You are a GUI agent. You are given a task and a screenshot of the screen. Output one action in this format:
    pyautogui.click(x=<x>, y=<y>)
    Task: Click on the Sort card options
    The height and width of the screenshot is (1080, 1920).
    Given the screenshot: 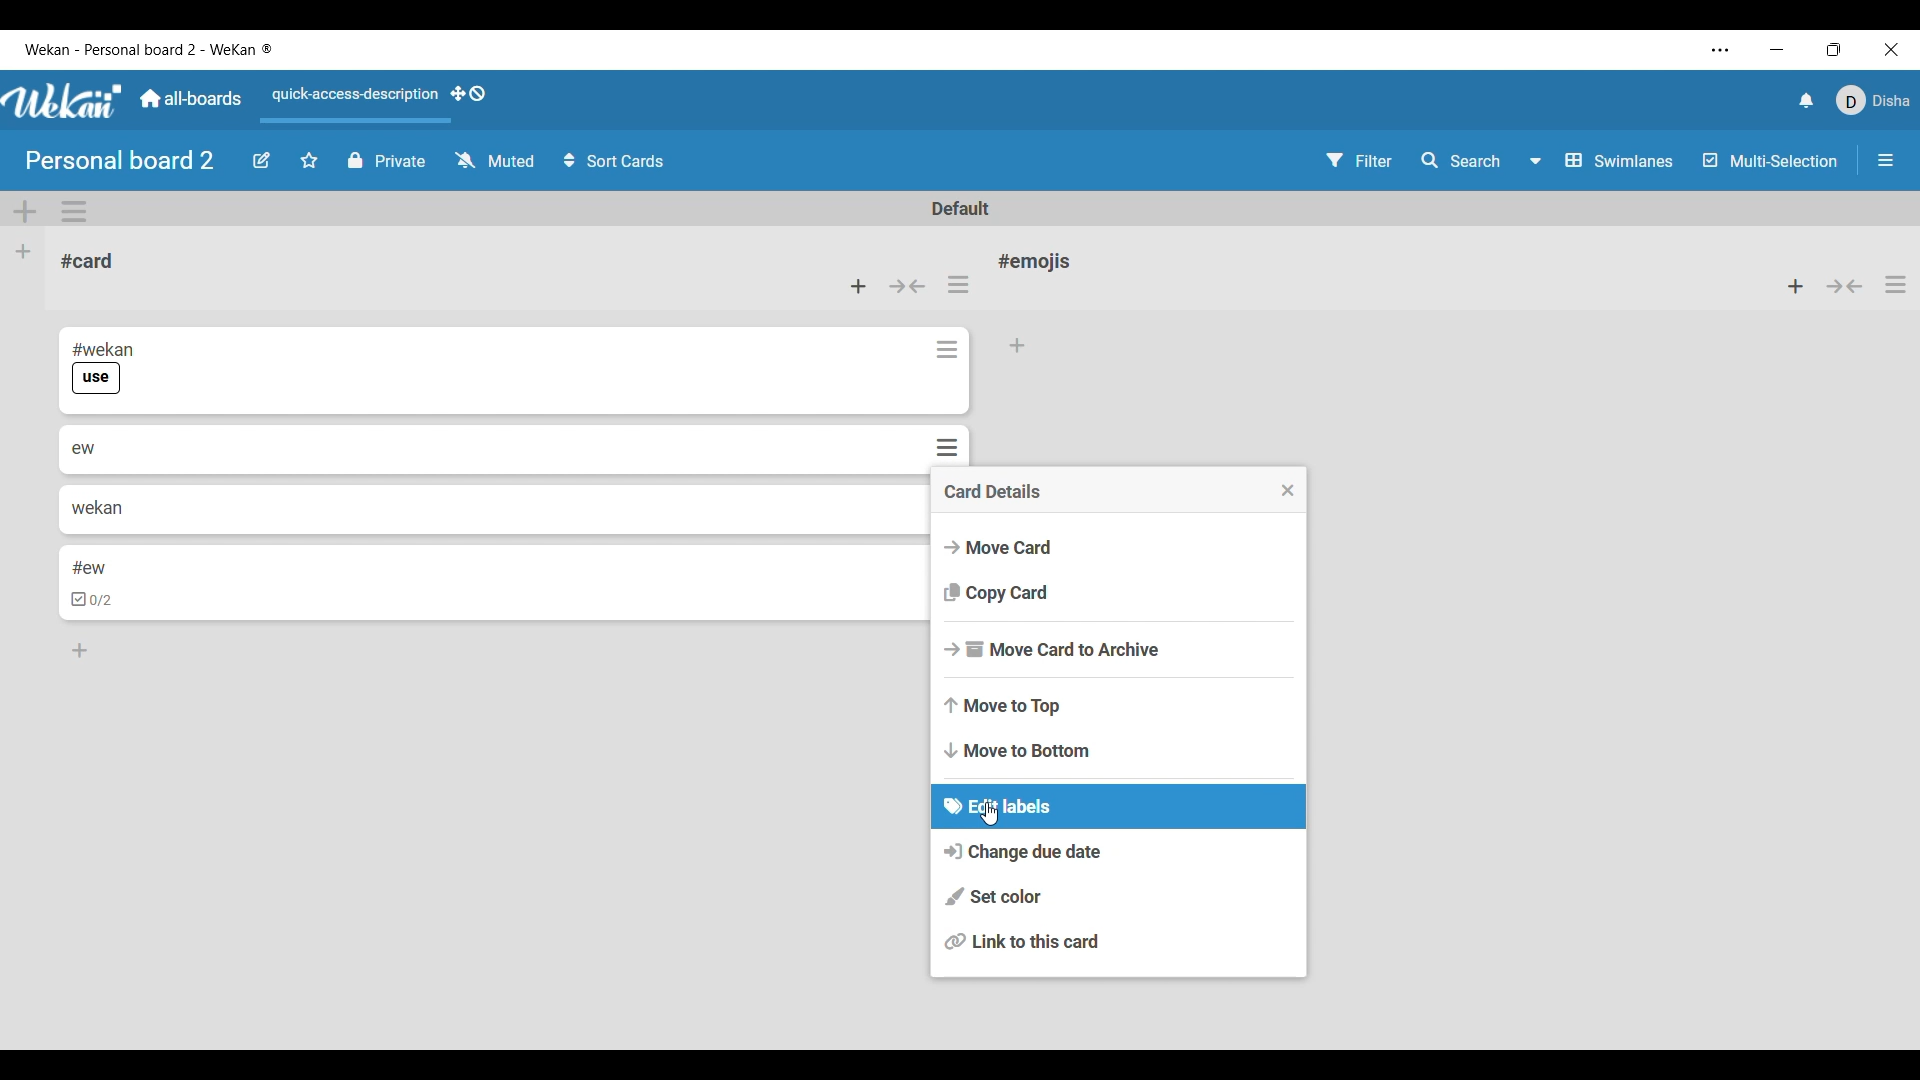 What is the action you would take?
    pyautogui.click(x=614, y=160)
    